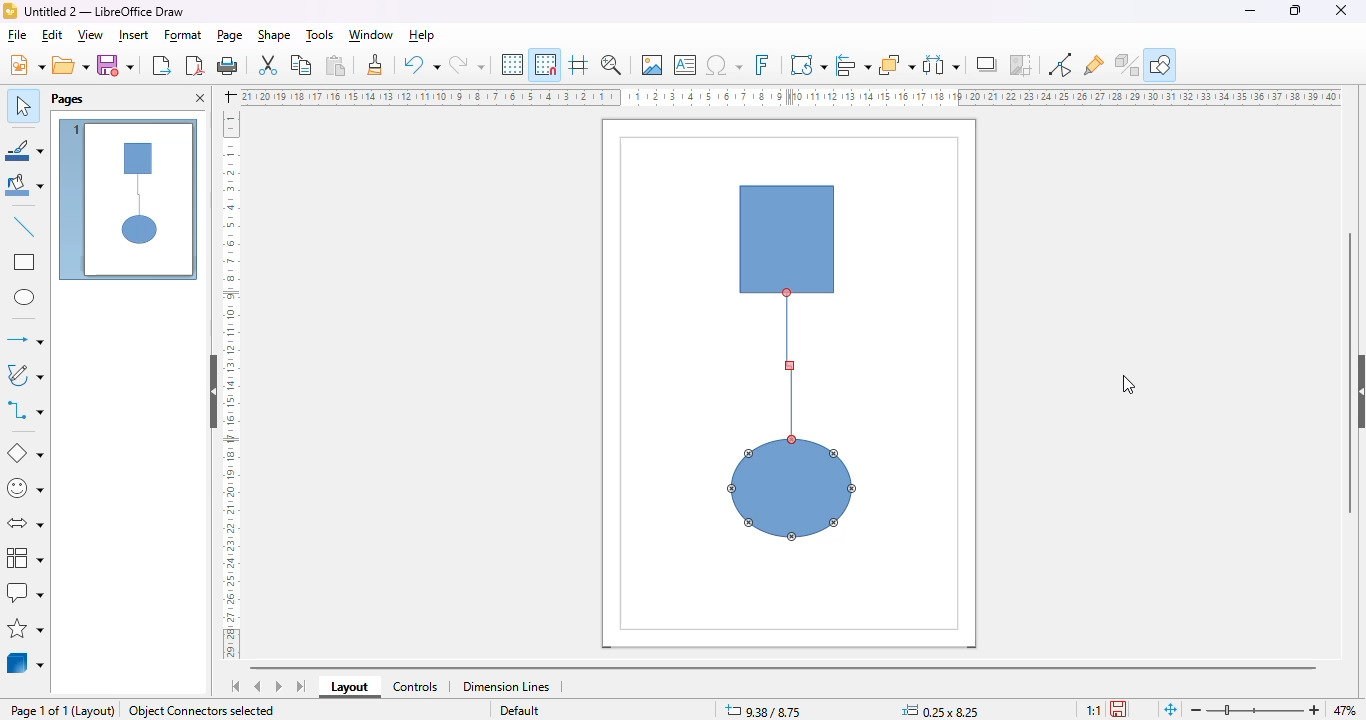  What do you see at coordinates (26, 489) in the screenshot?
I see `symbol shapes` at bounding box center [26, 489].